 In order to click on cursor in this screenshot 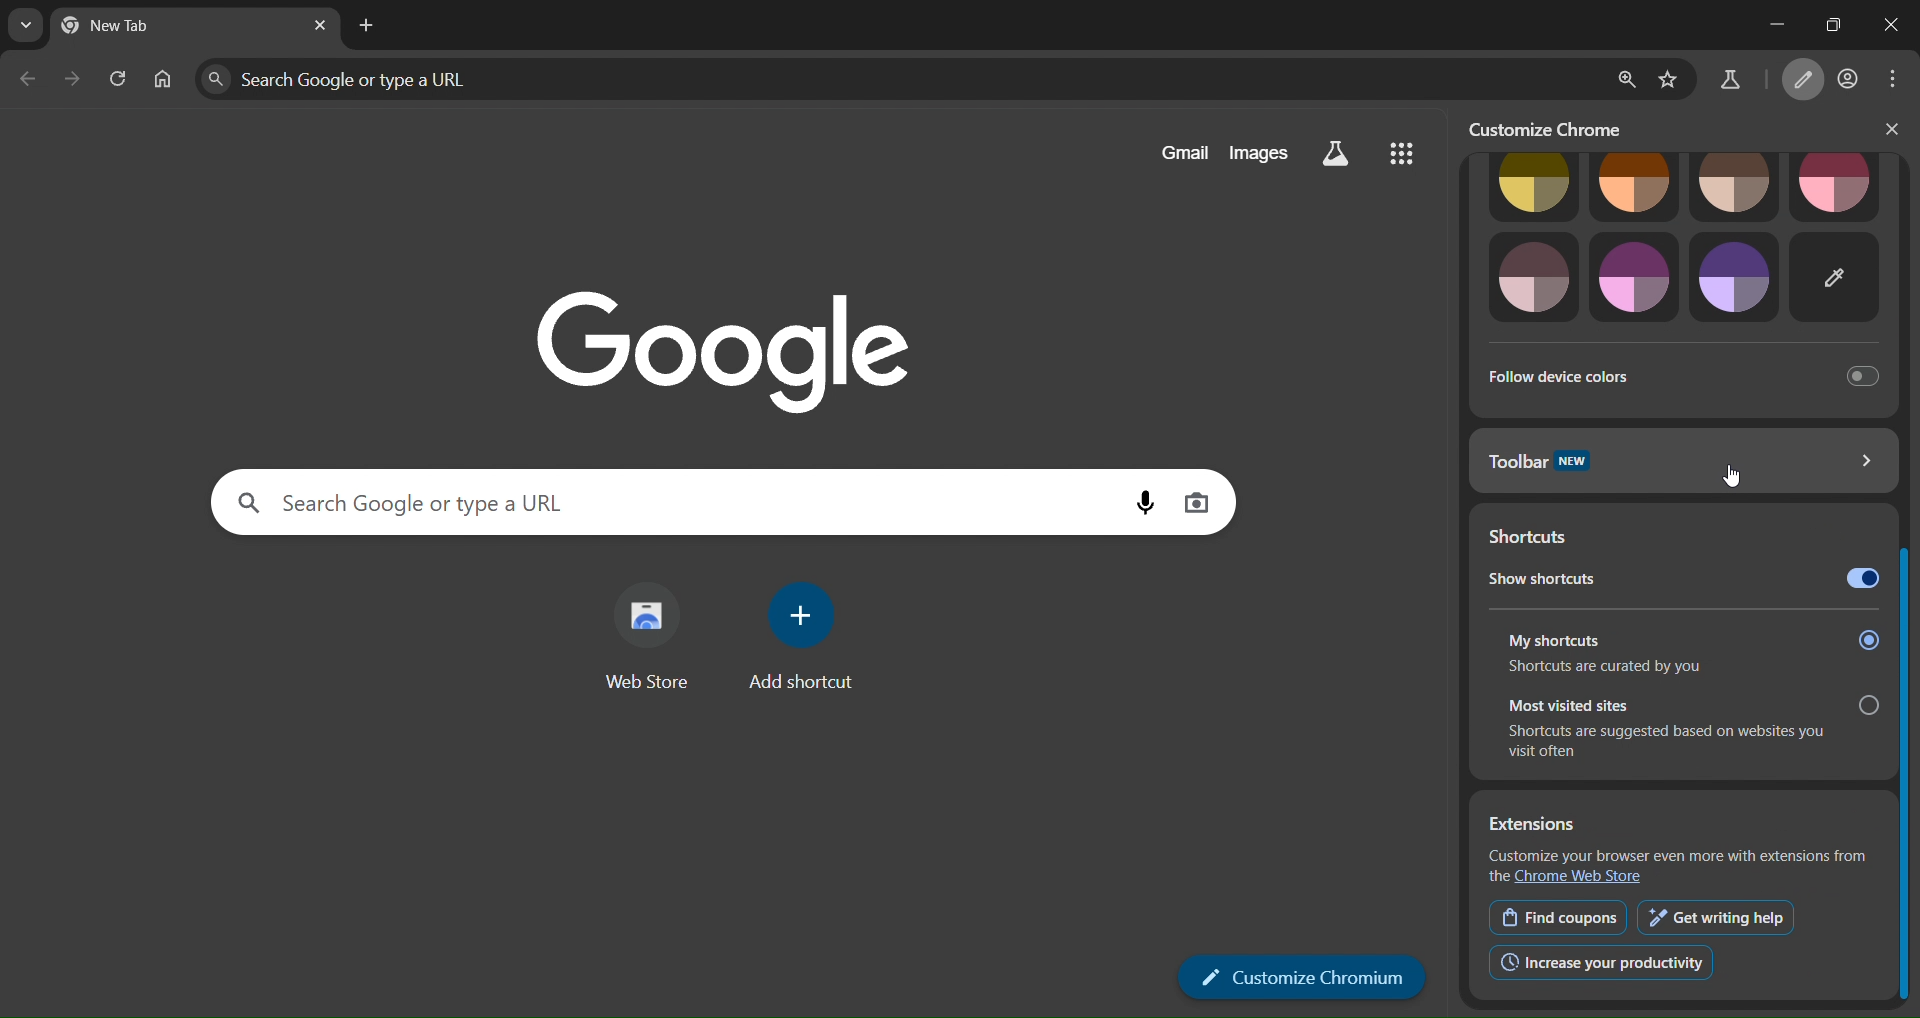, I will do `click(1736, 477)`.